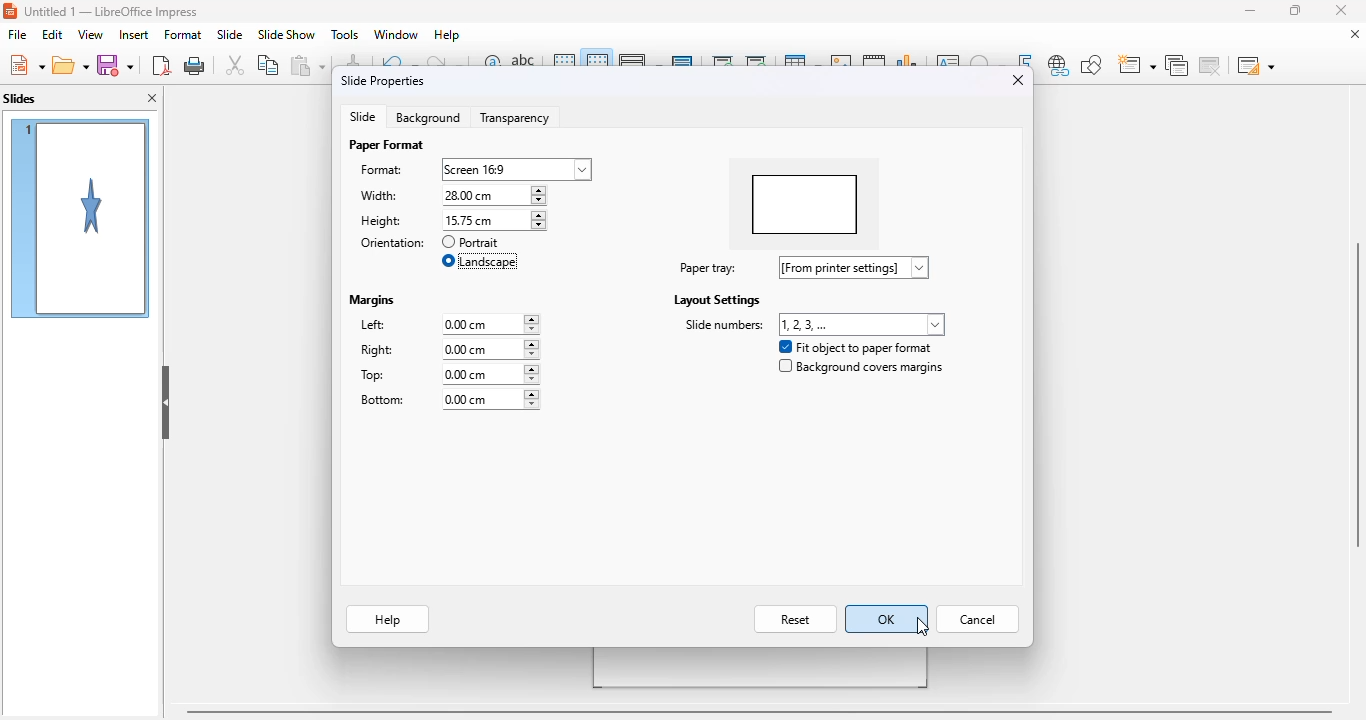 Image resolution: width=1366 pixels, height=720 pixels. I want to click on background, so click(427, 117).